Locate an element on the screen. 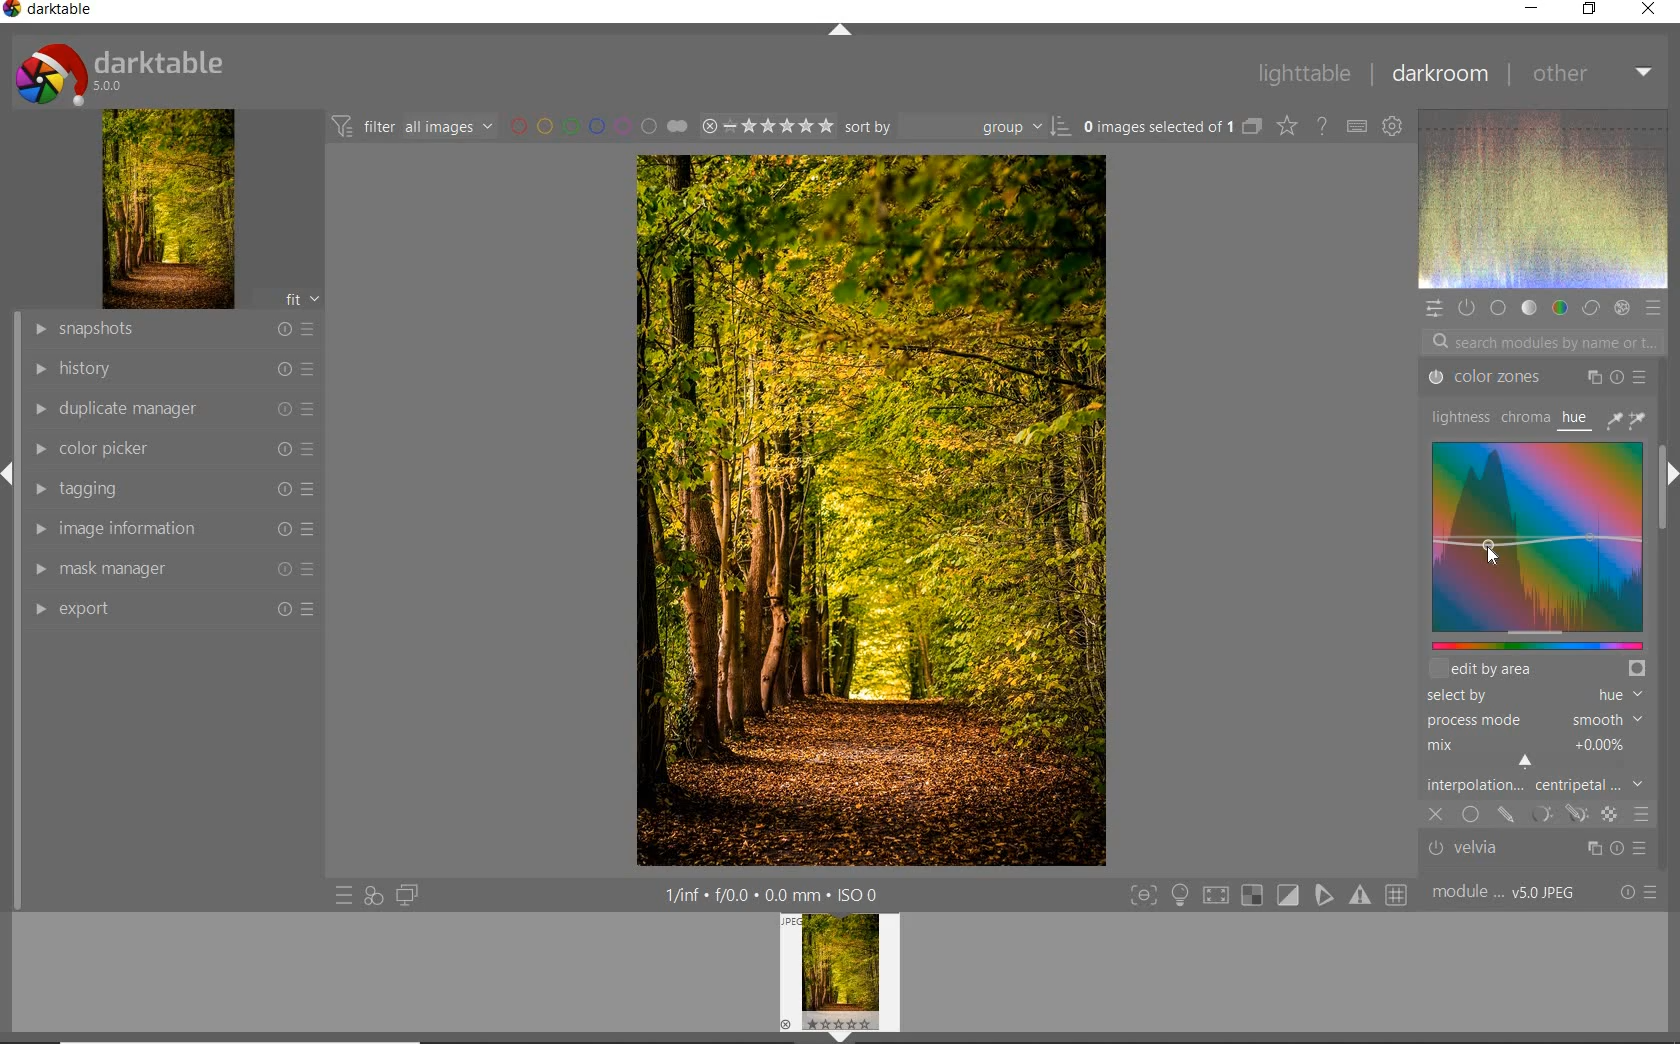  SNAPSHOT is located at coordinates (173, 328).